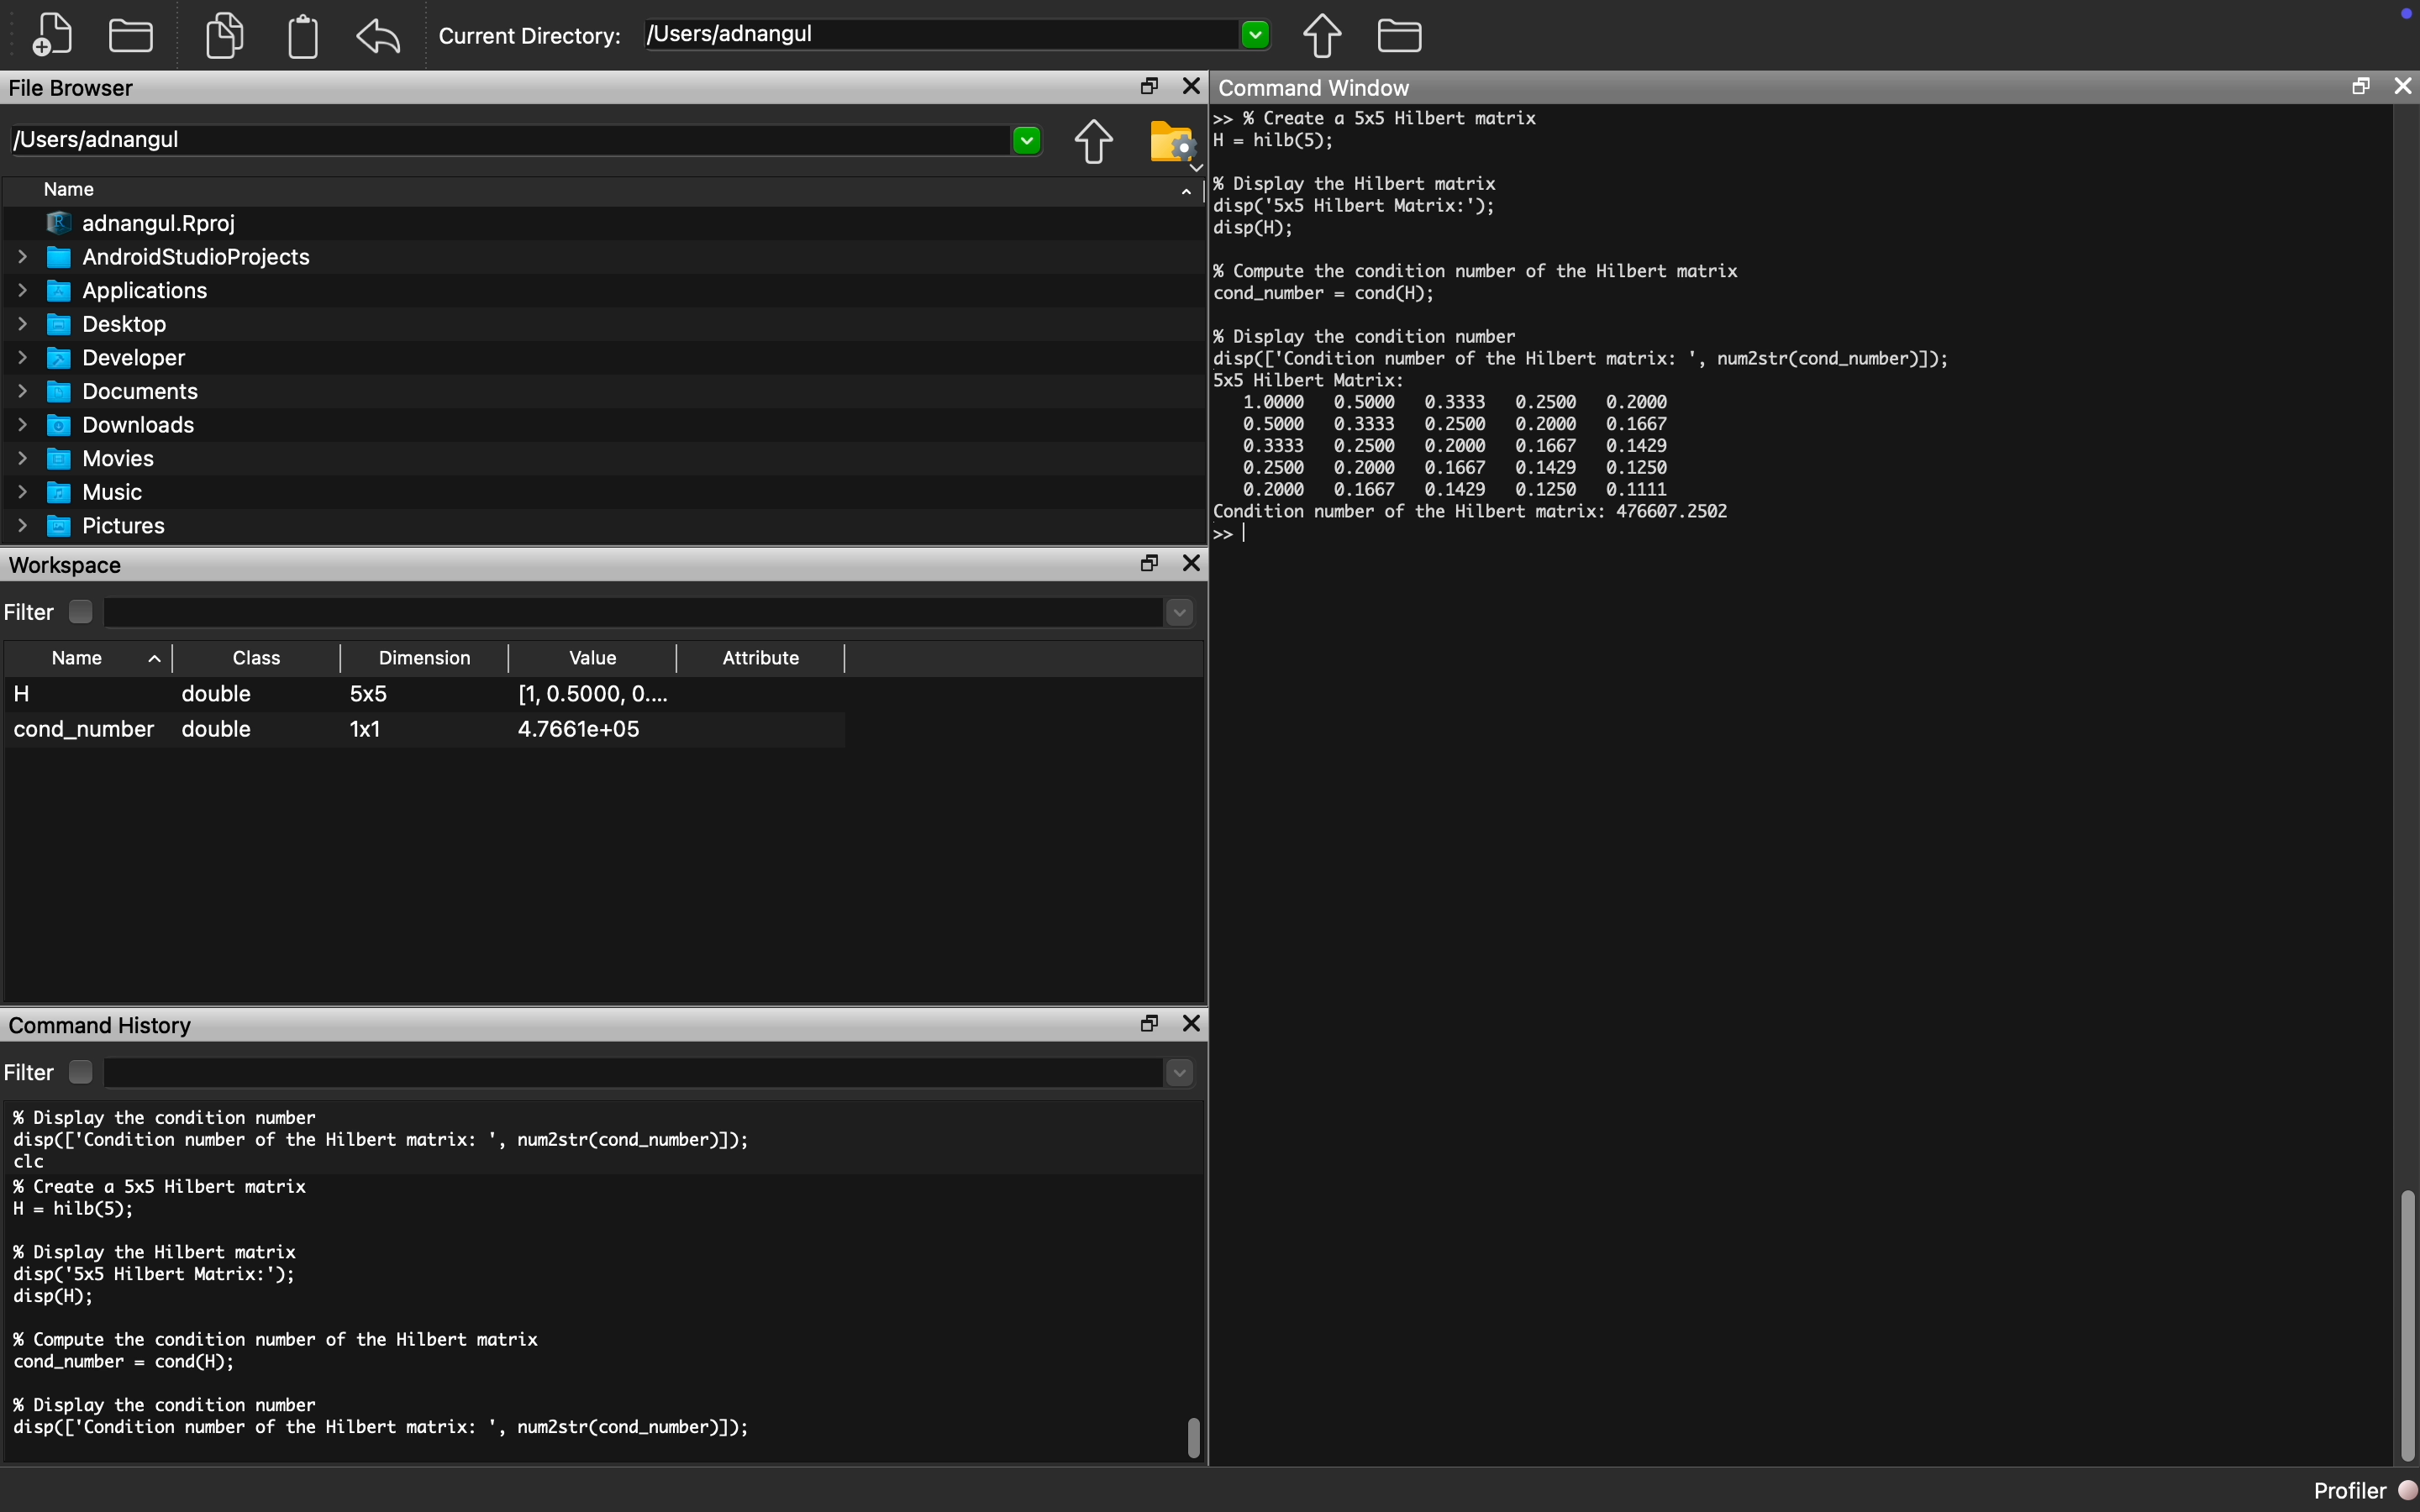  Describe the element at coordinates (1196, 1440) in the screenshot. I see `Scroll` at that location.